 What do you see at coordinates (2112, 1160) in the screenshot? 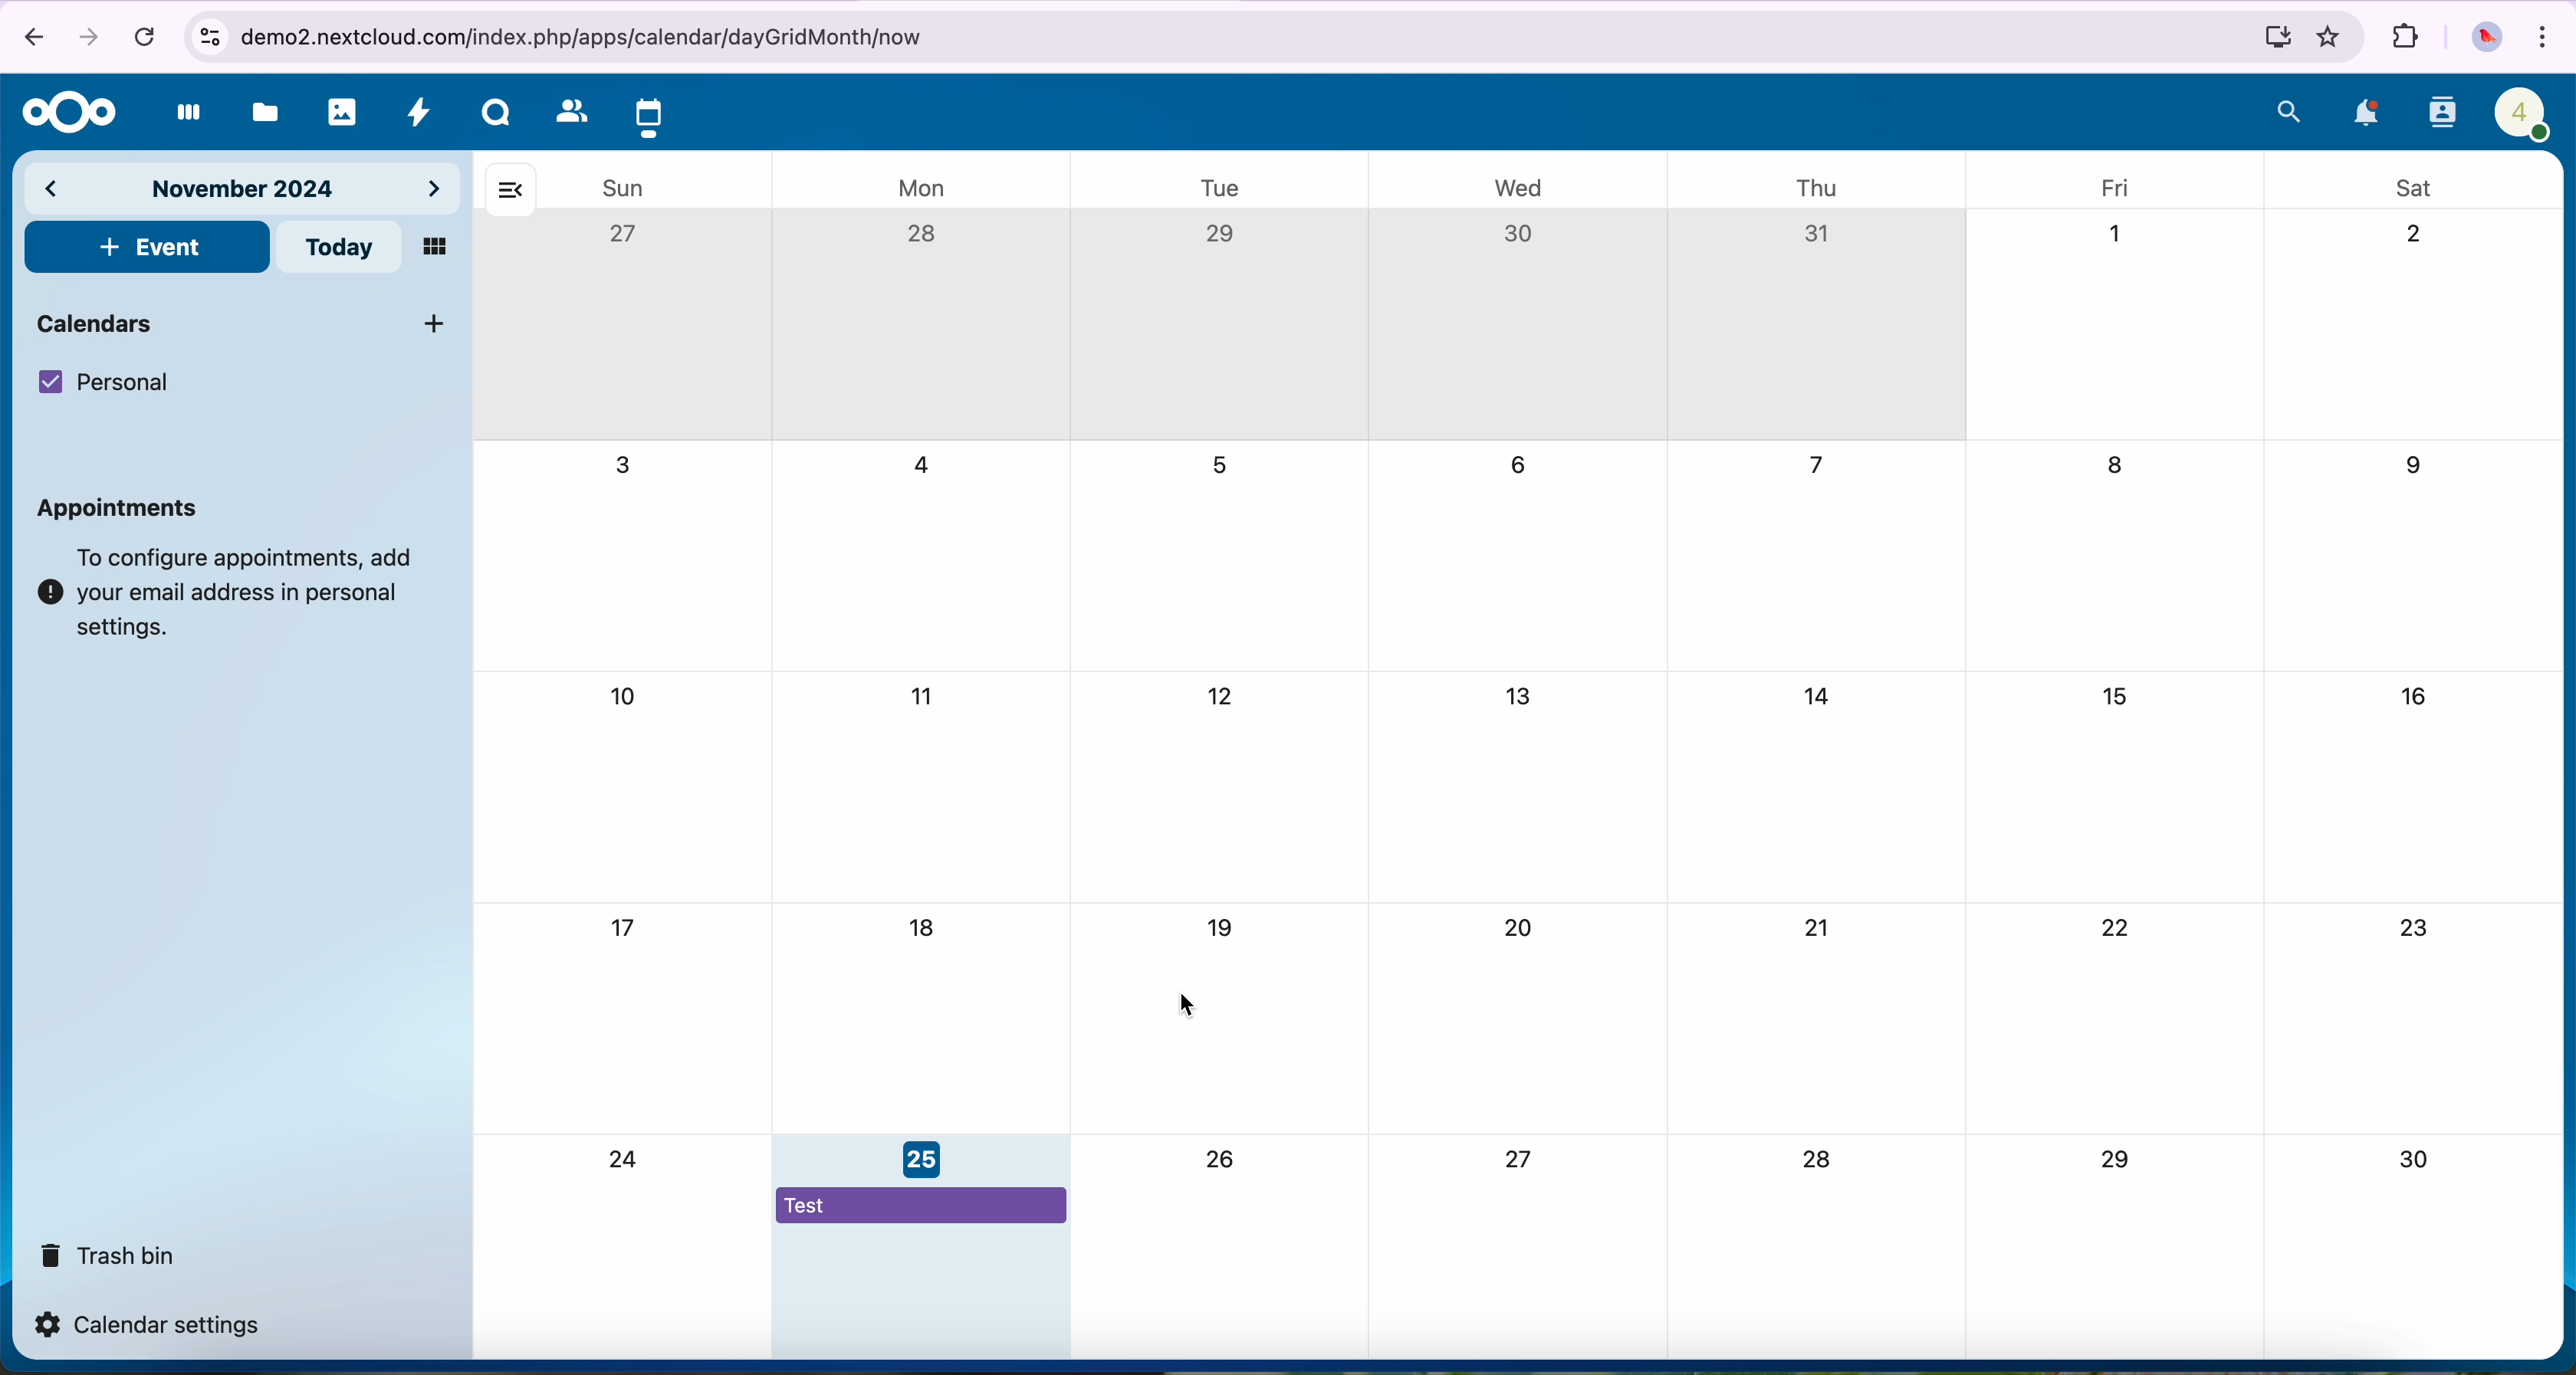
I see `29` at bounding box center [2112, 1160].